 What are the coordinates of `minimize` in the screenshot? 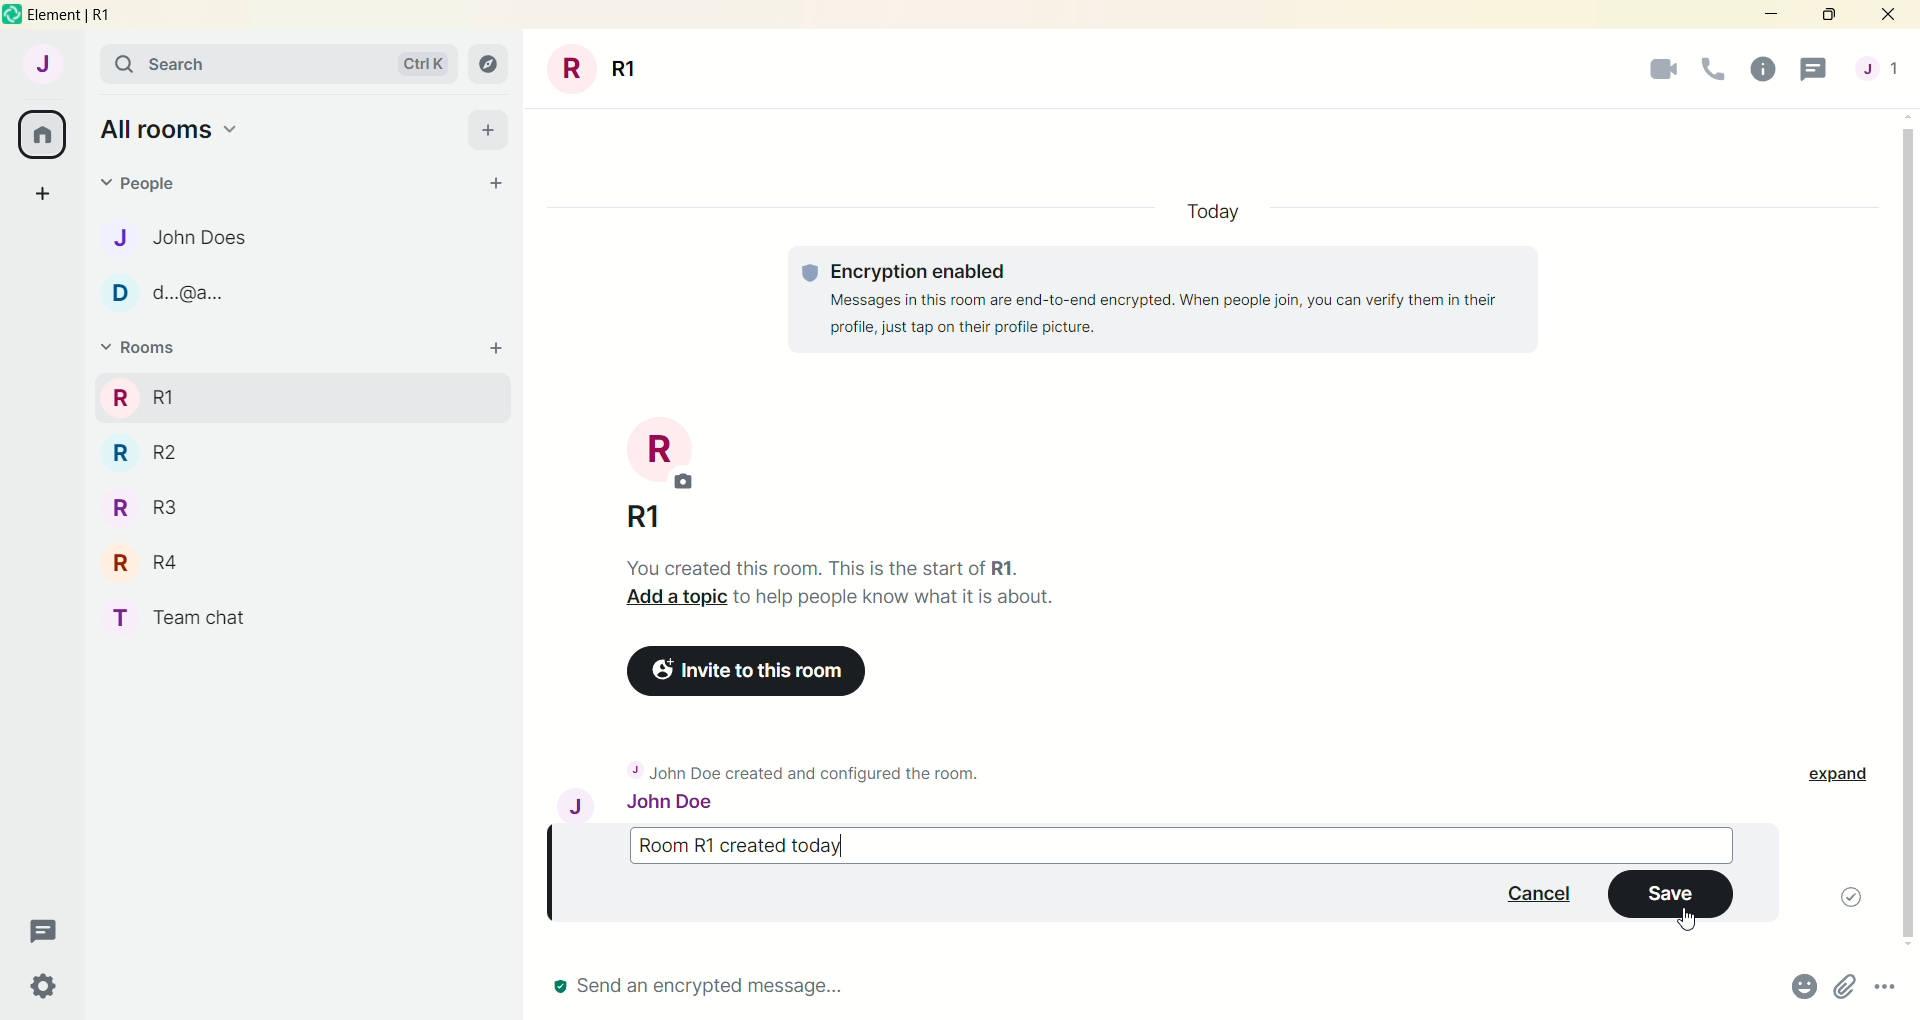 It's located at (1768, 16).